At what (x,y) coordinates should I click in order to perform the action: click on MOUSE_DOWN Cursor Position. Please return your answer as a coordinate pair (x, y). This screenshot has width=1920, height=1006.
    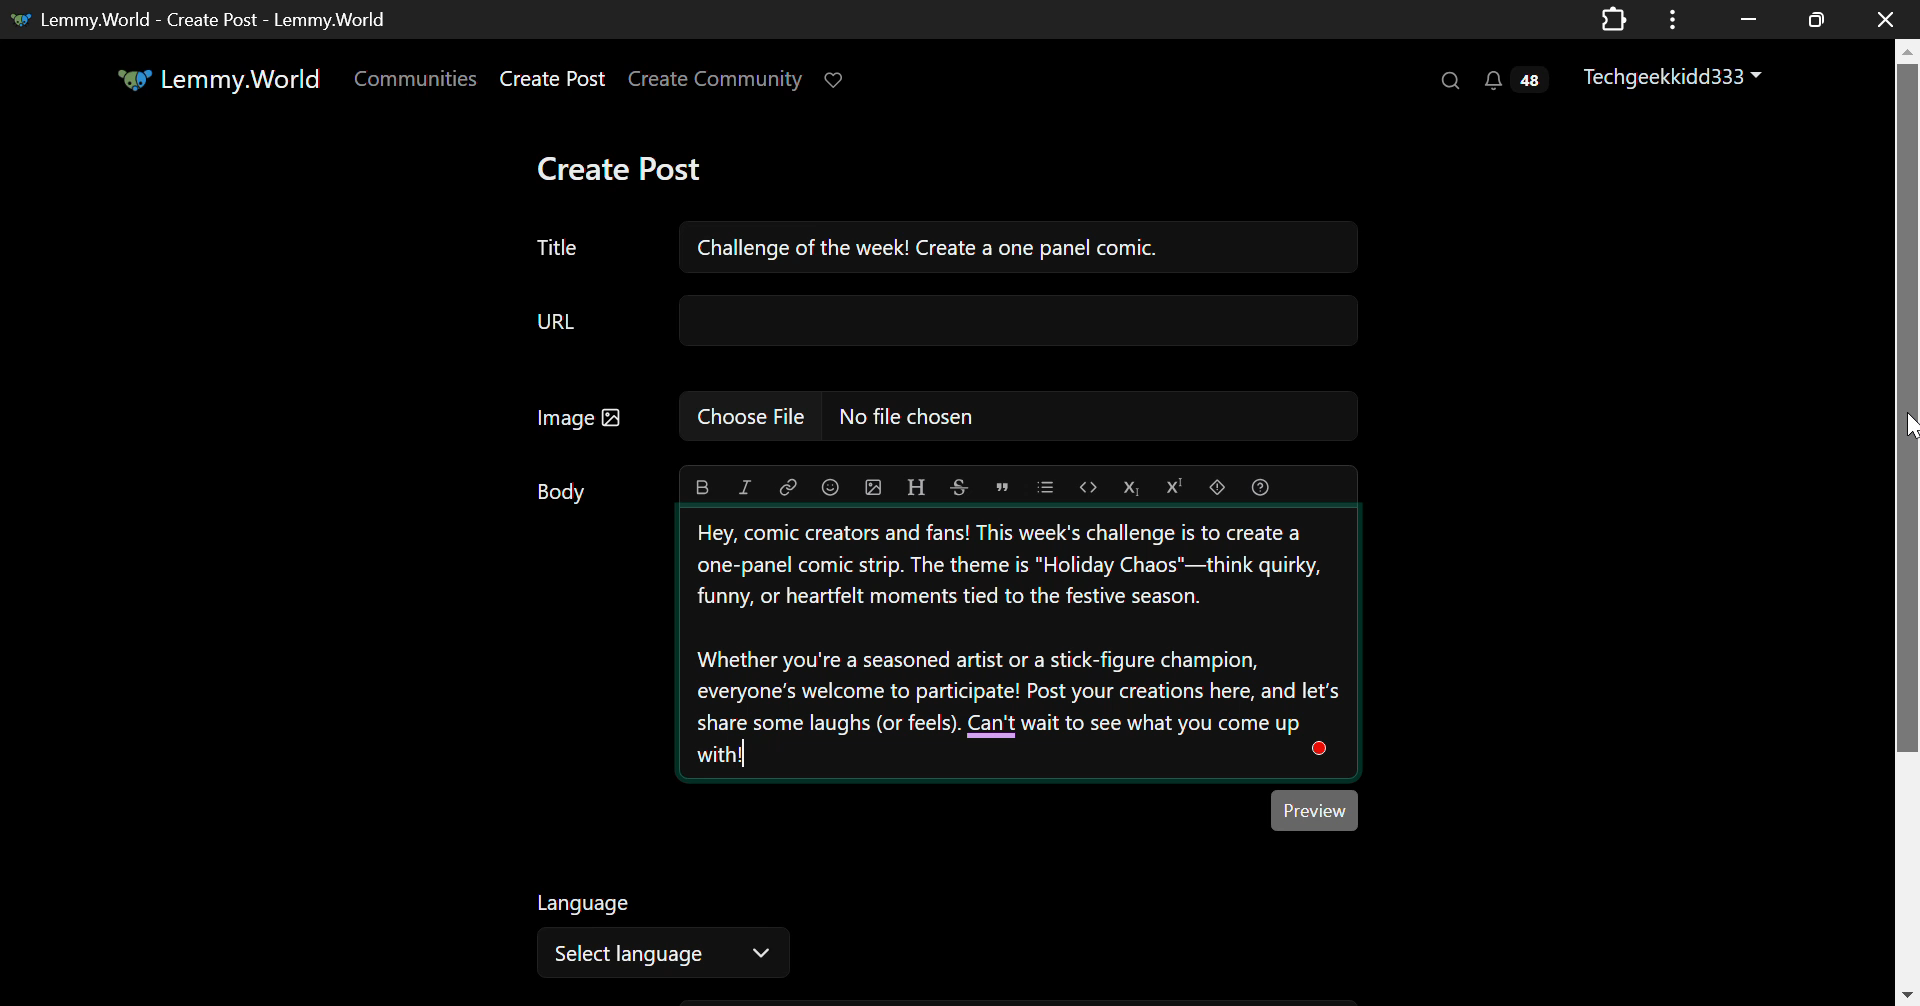
    Looking at the image, I should click on (1908, 430).